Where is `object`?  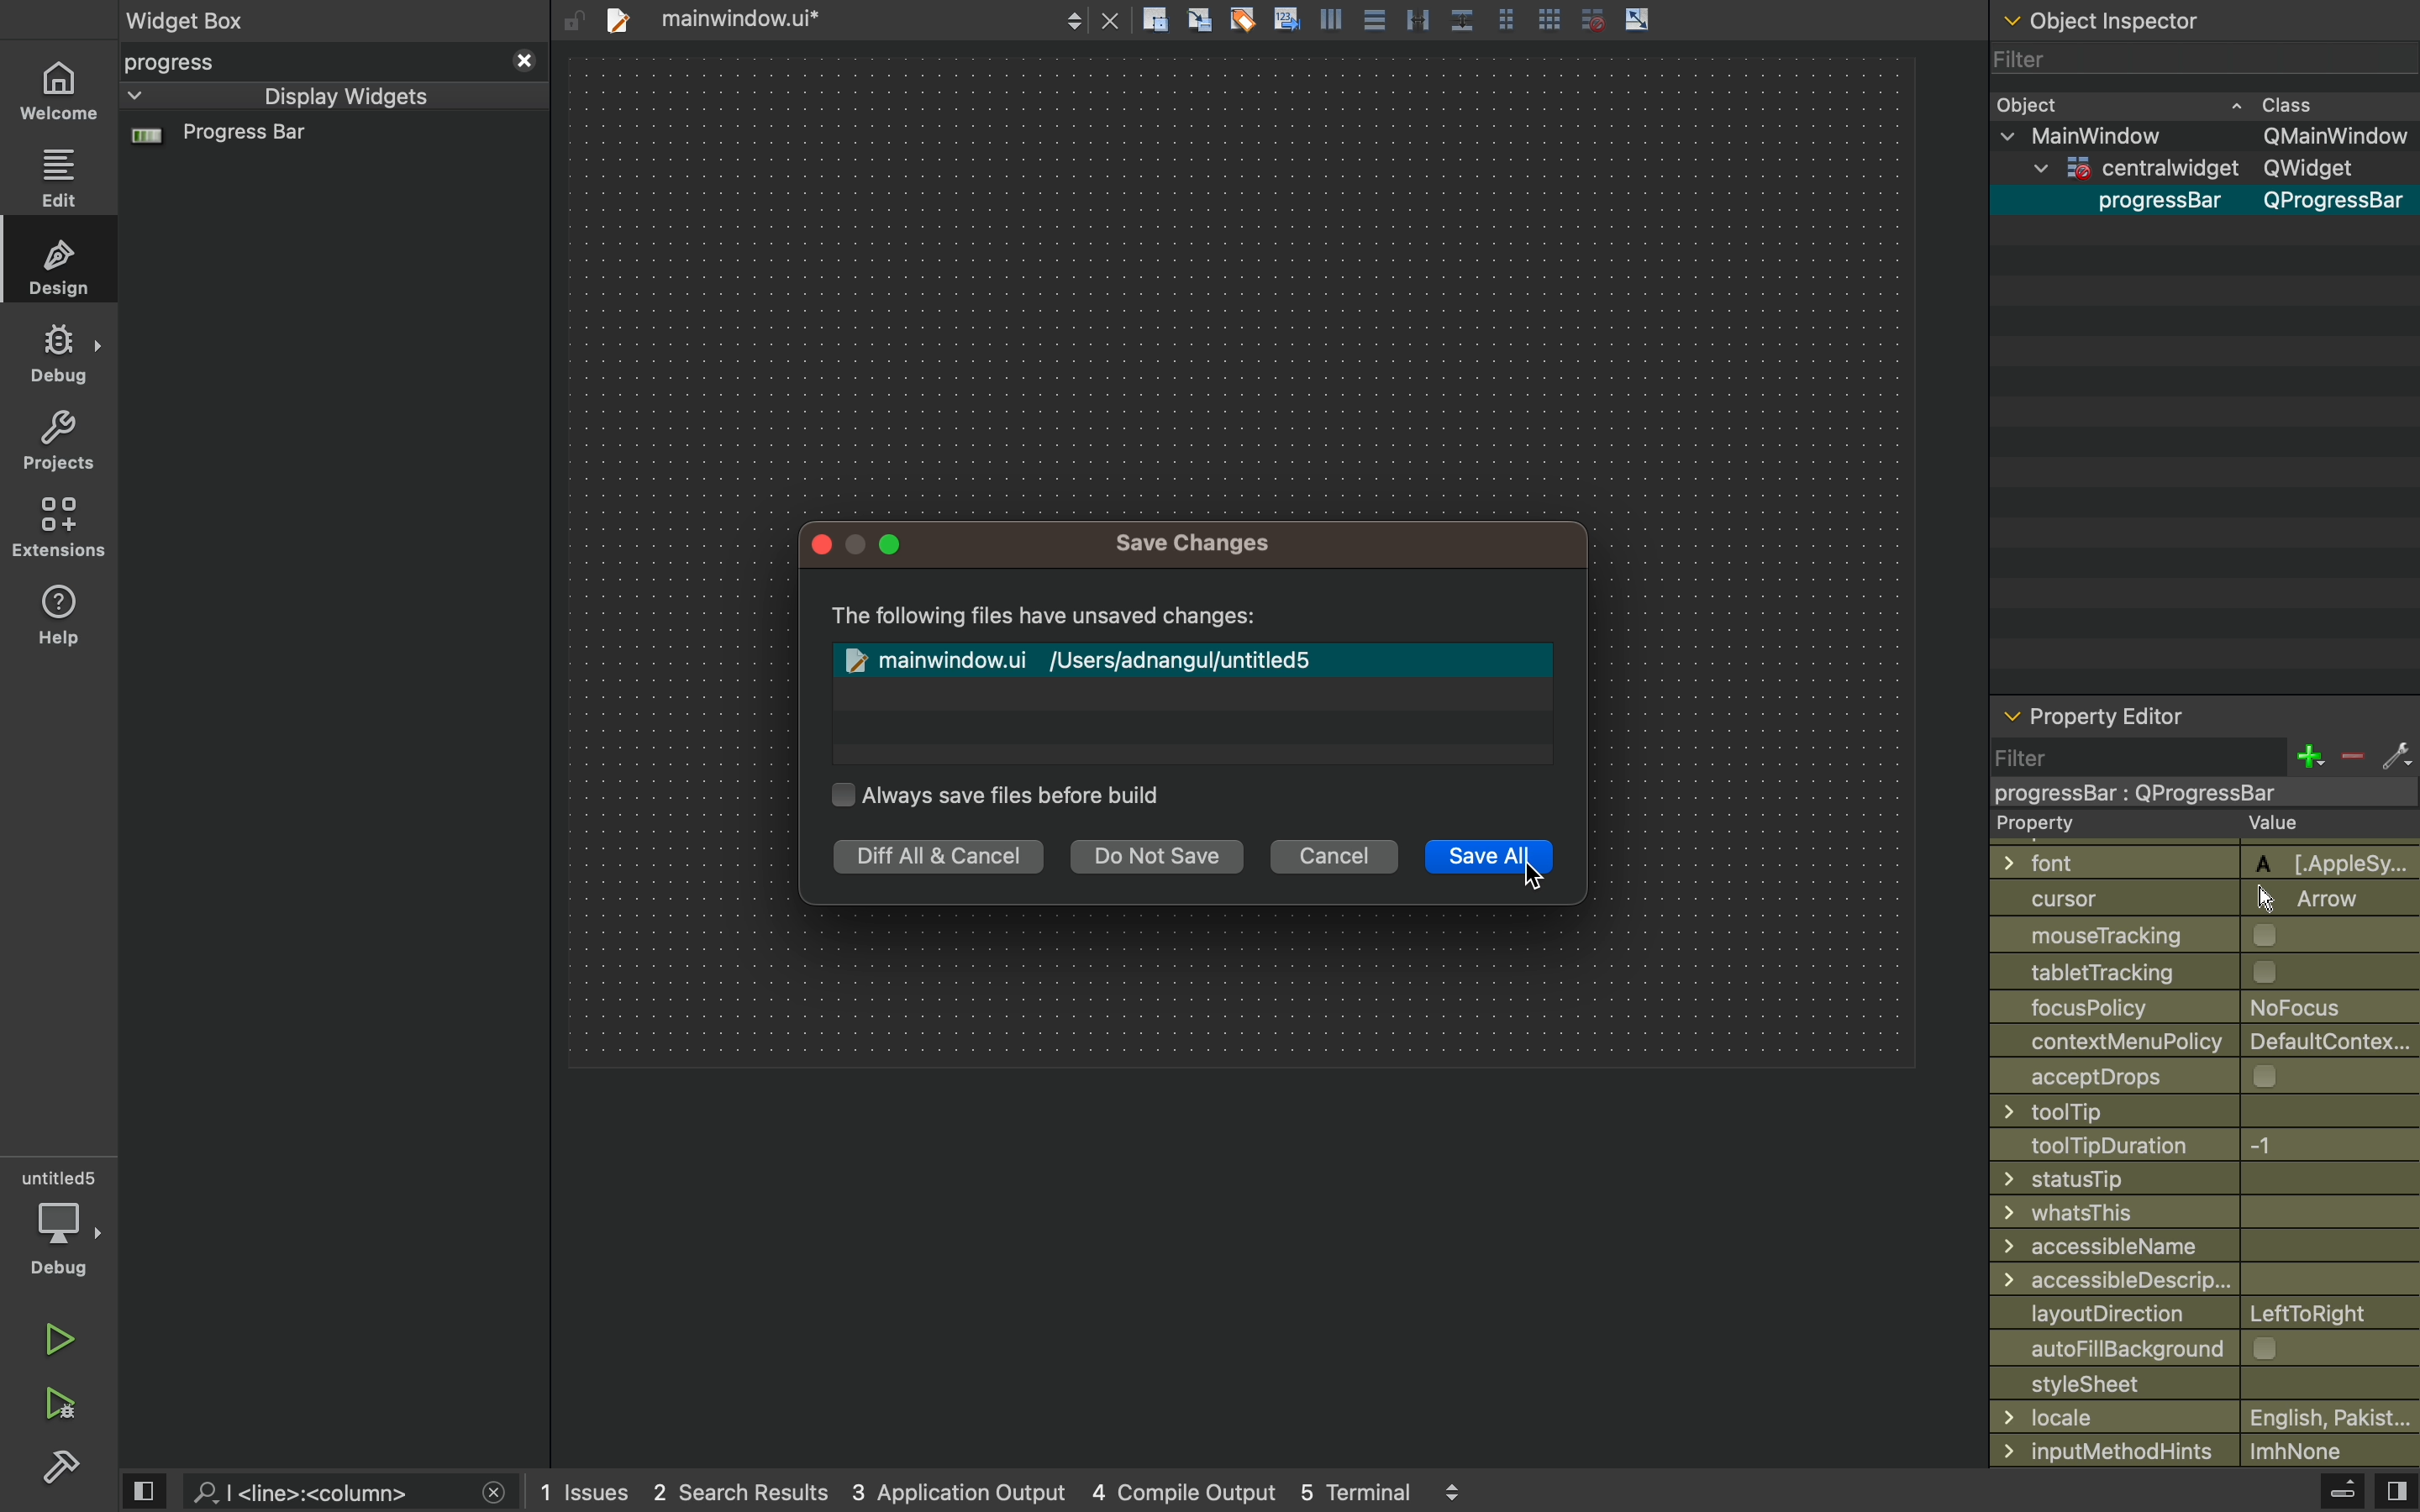
object is located at coordinates (2184, 103).